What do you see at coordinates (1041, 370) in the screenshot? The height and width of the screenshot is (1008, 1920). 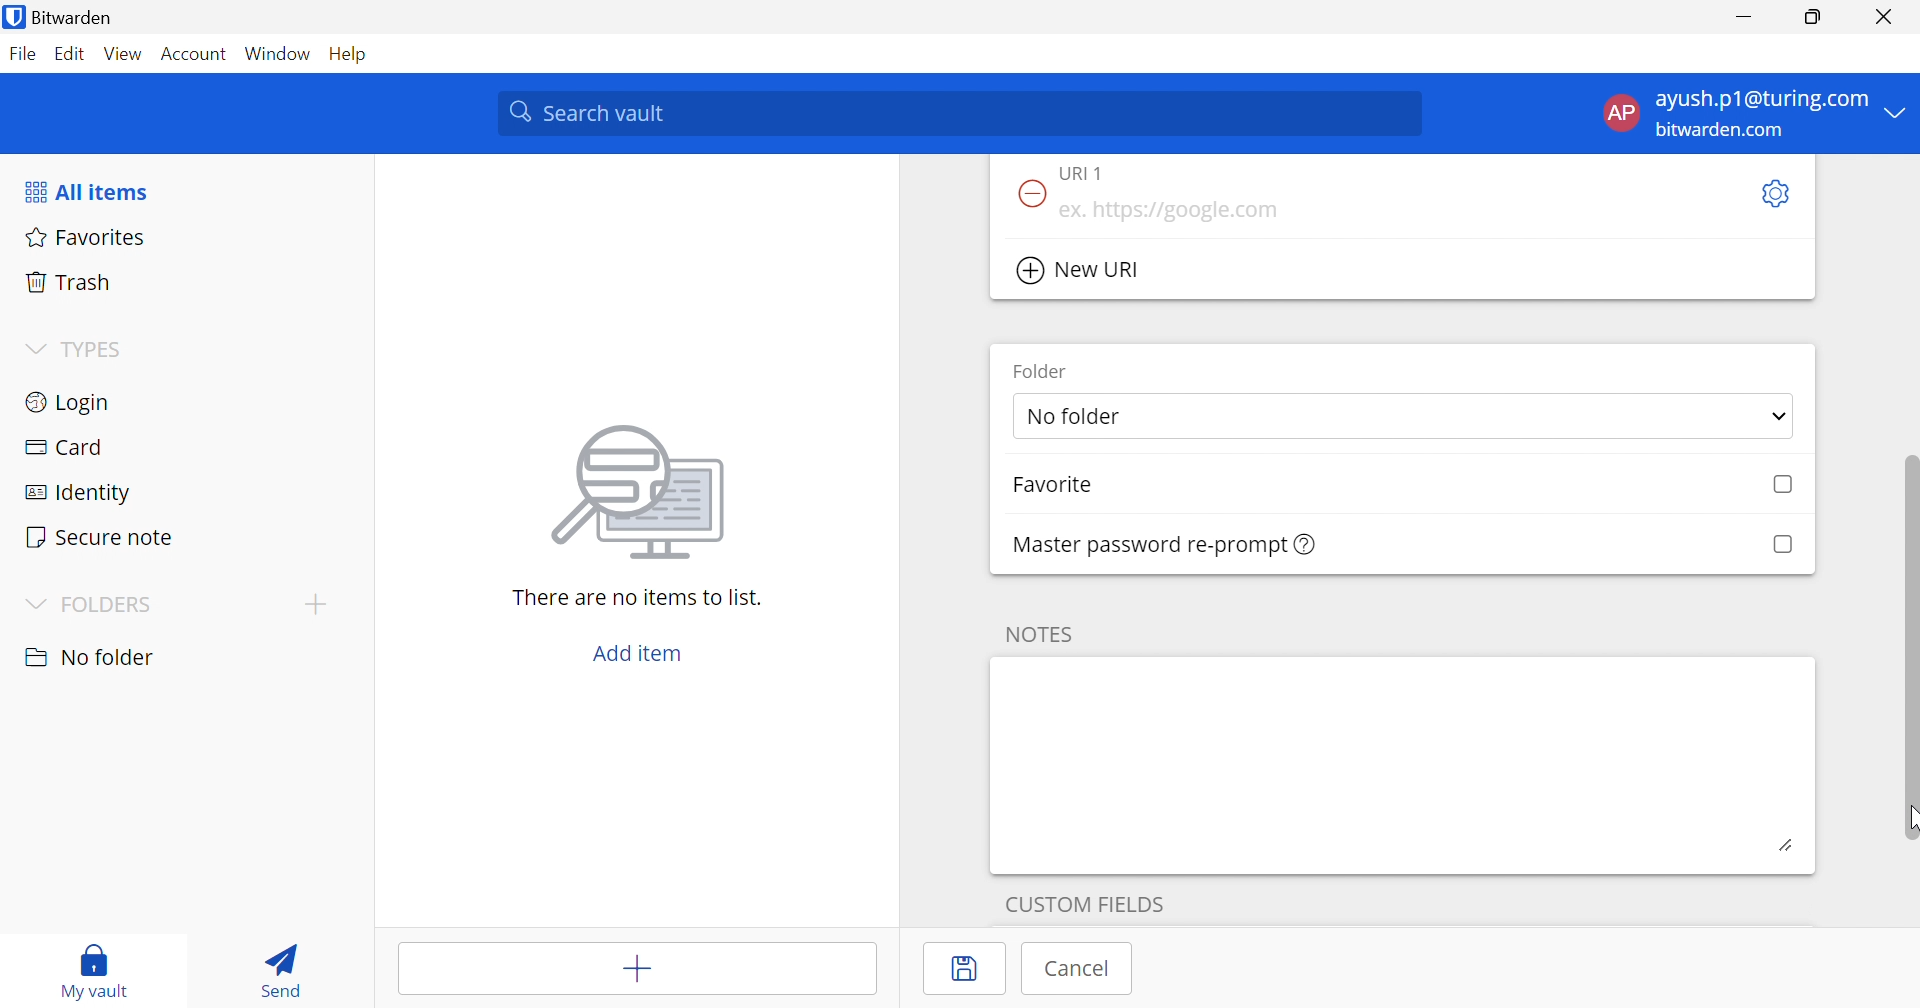 I see `Folder` at bounding box center [1041, 370].